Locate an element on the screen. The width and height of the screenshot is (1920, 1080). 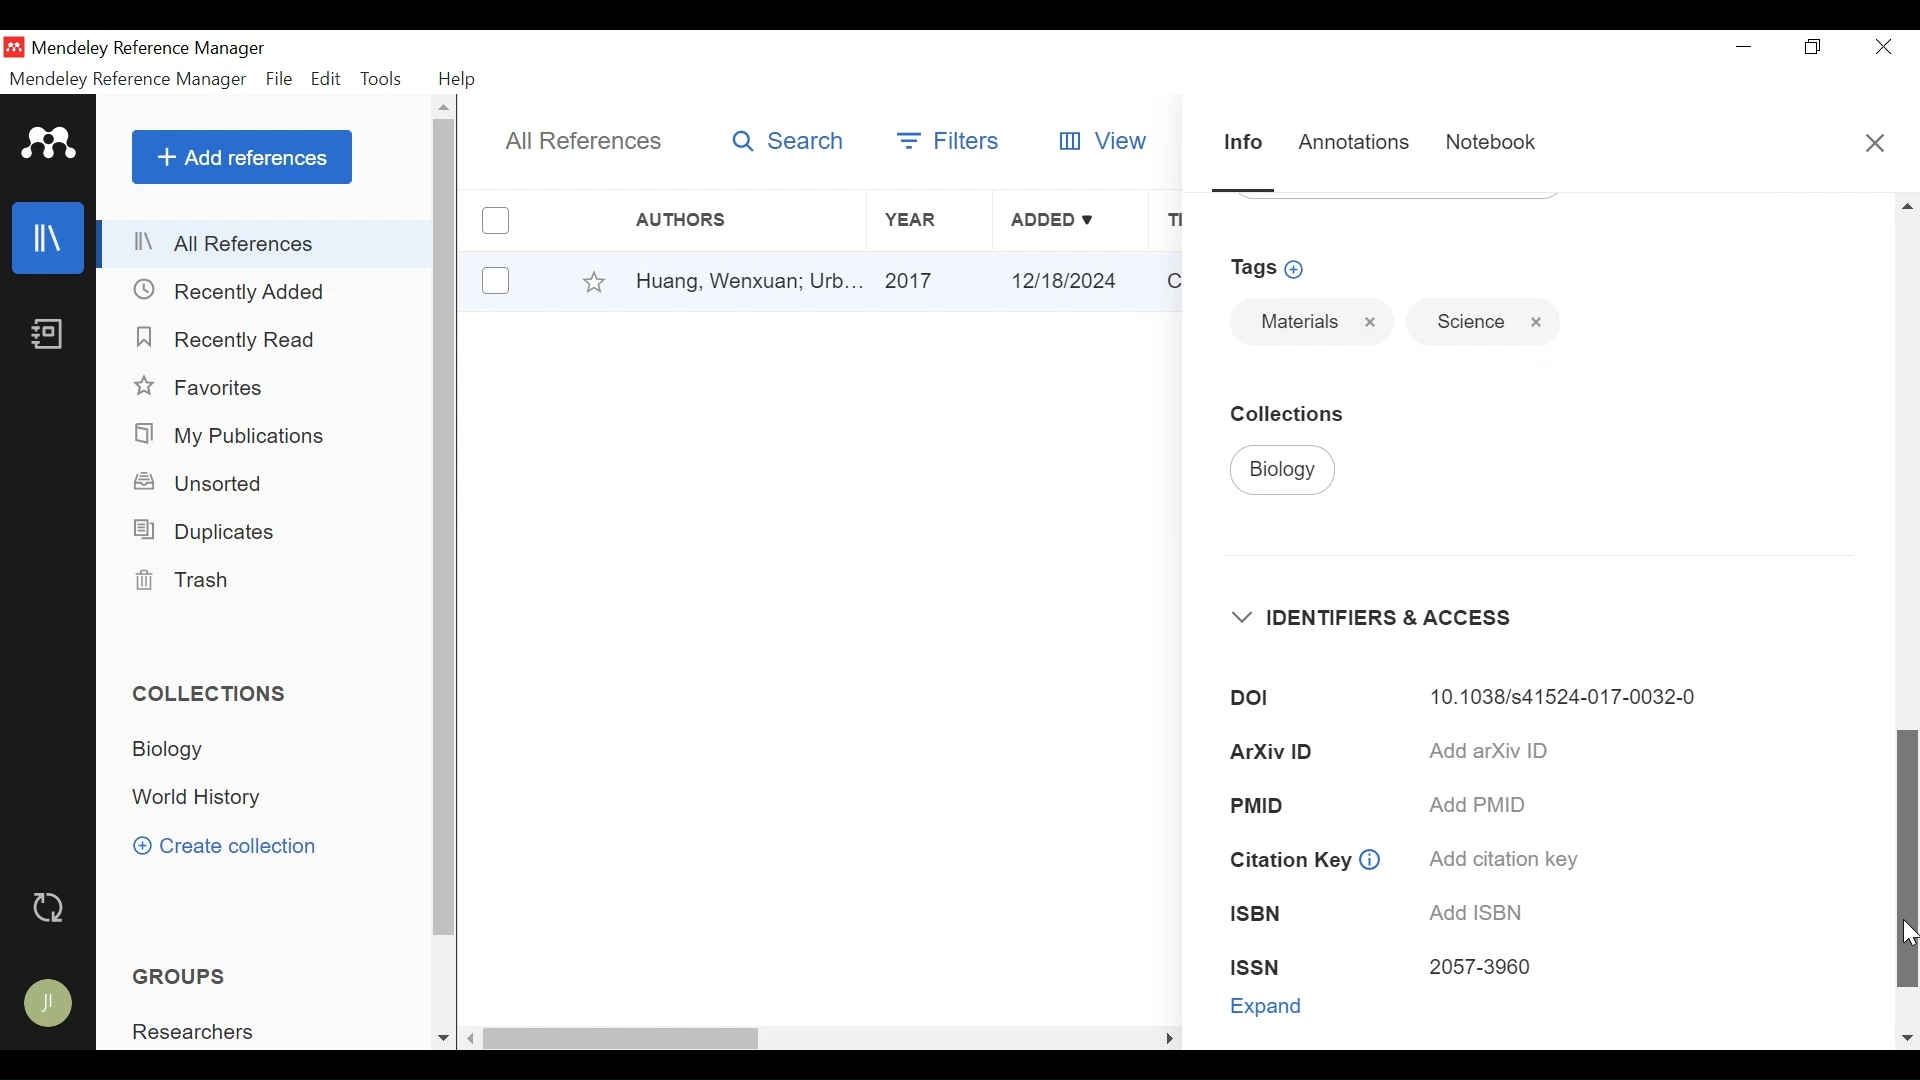
ArXiv ID is located at coordinates (1276, 751).